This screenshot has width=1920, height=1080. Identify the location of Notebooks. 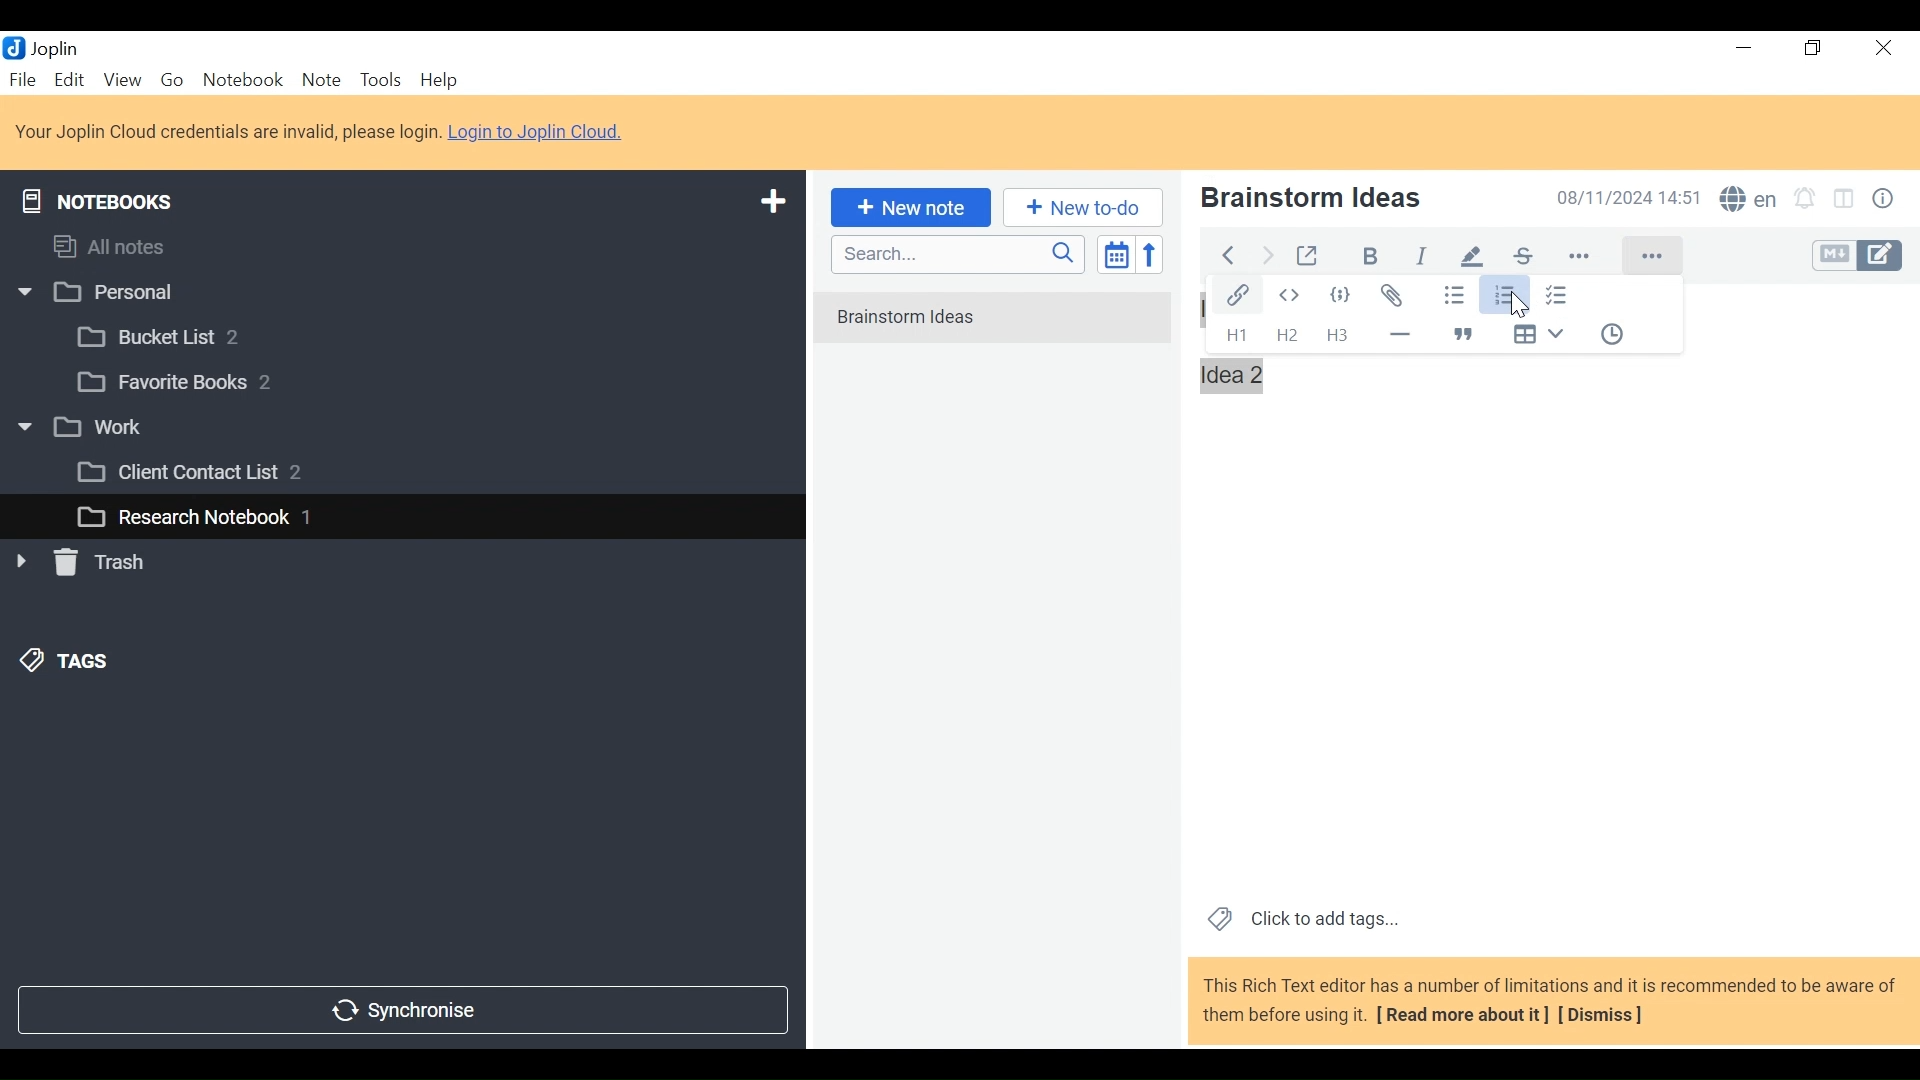
(112, 197).